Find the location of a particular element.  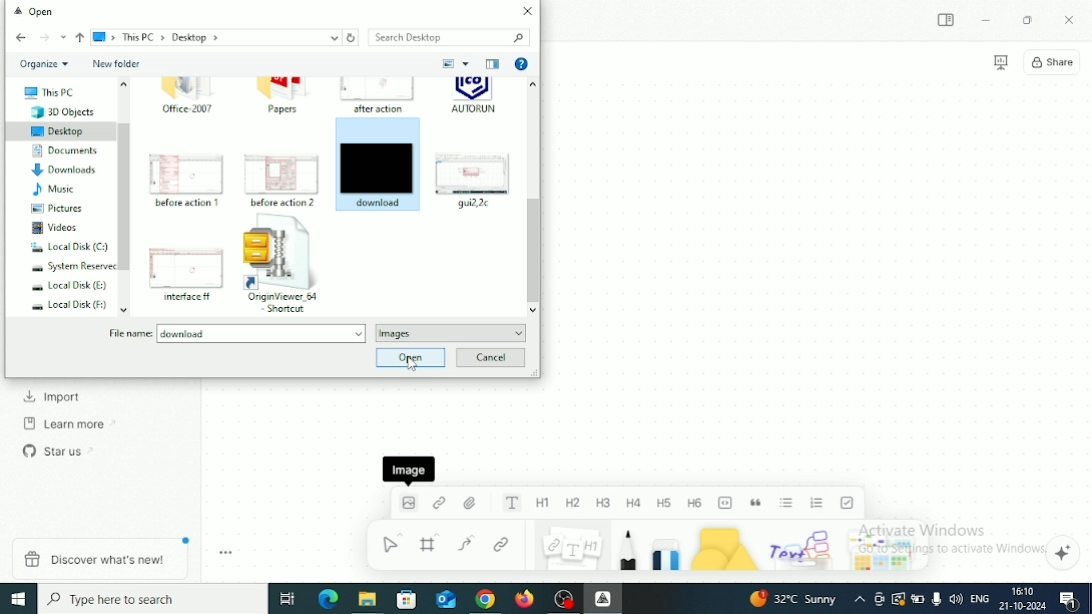

Vertical scrollbar is located at coordinates (126, 197).